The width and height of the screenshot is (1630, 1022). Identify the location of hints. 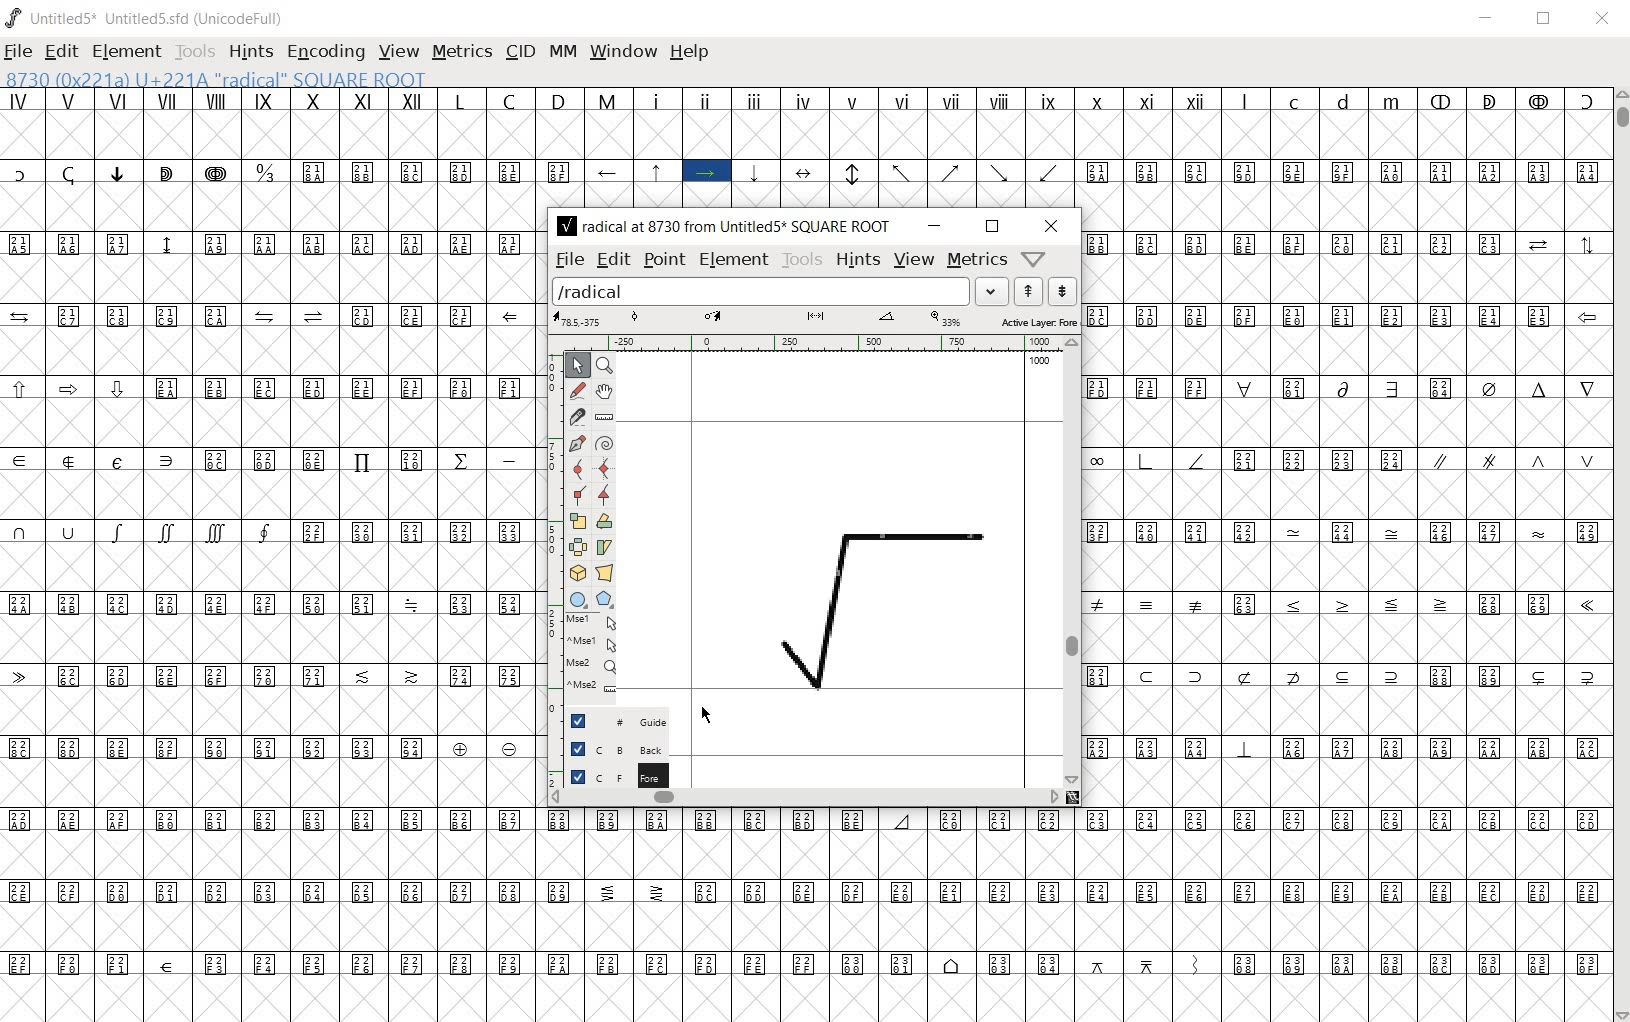
(855, 259).